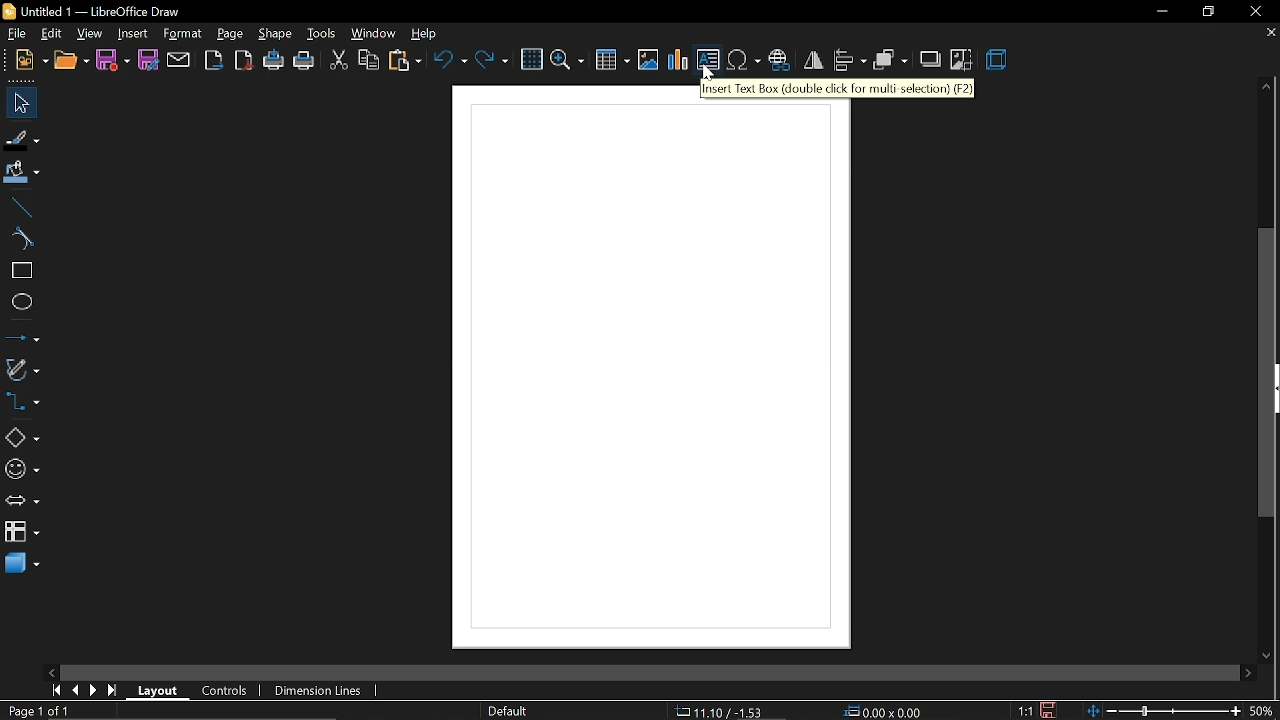 This screenshot has height=720, width=1280. Describe the element at coordinates (1248, 672) in the screenshot. I see `move right` at that location.